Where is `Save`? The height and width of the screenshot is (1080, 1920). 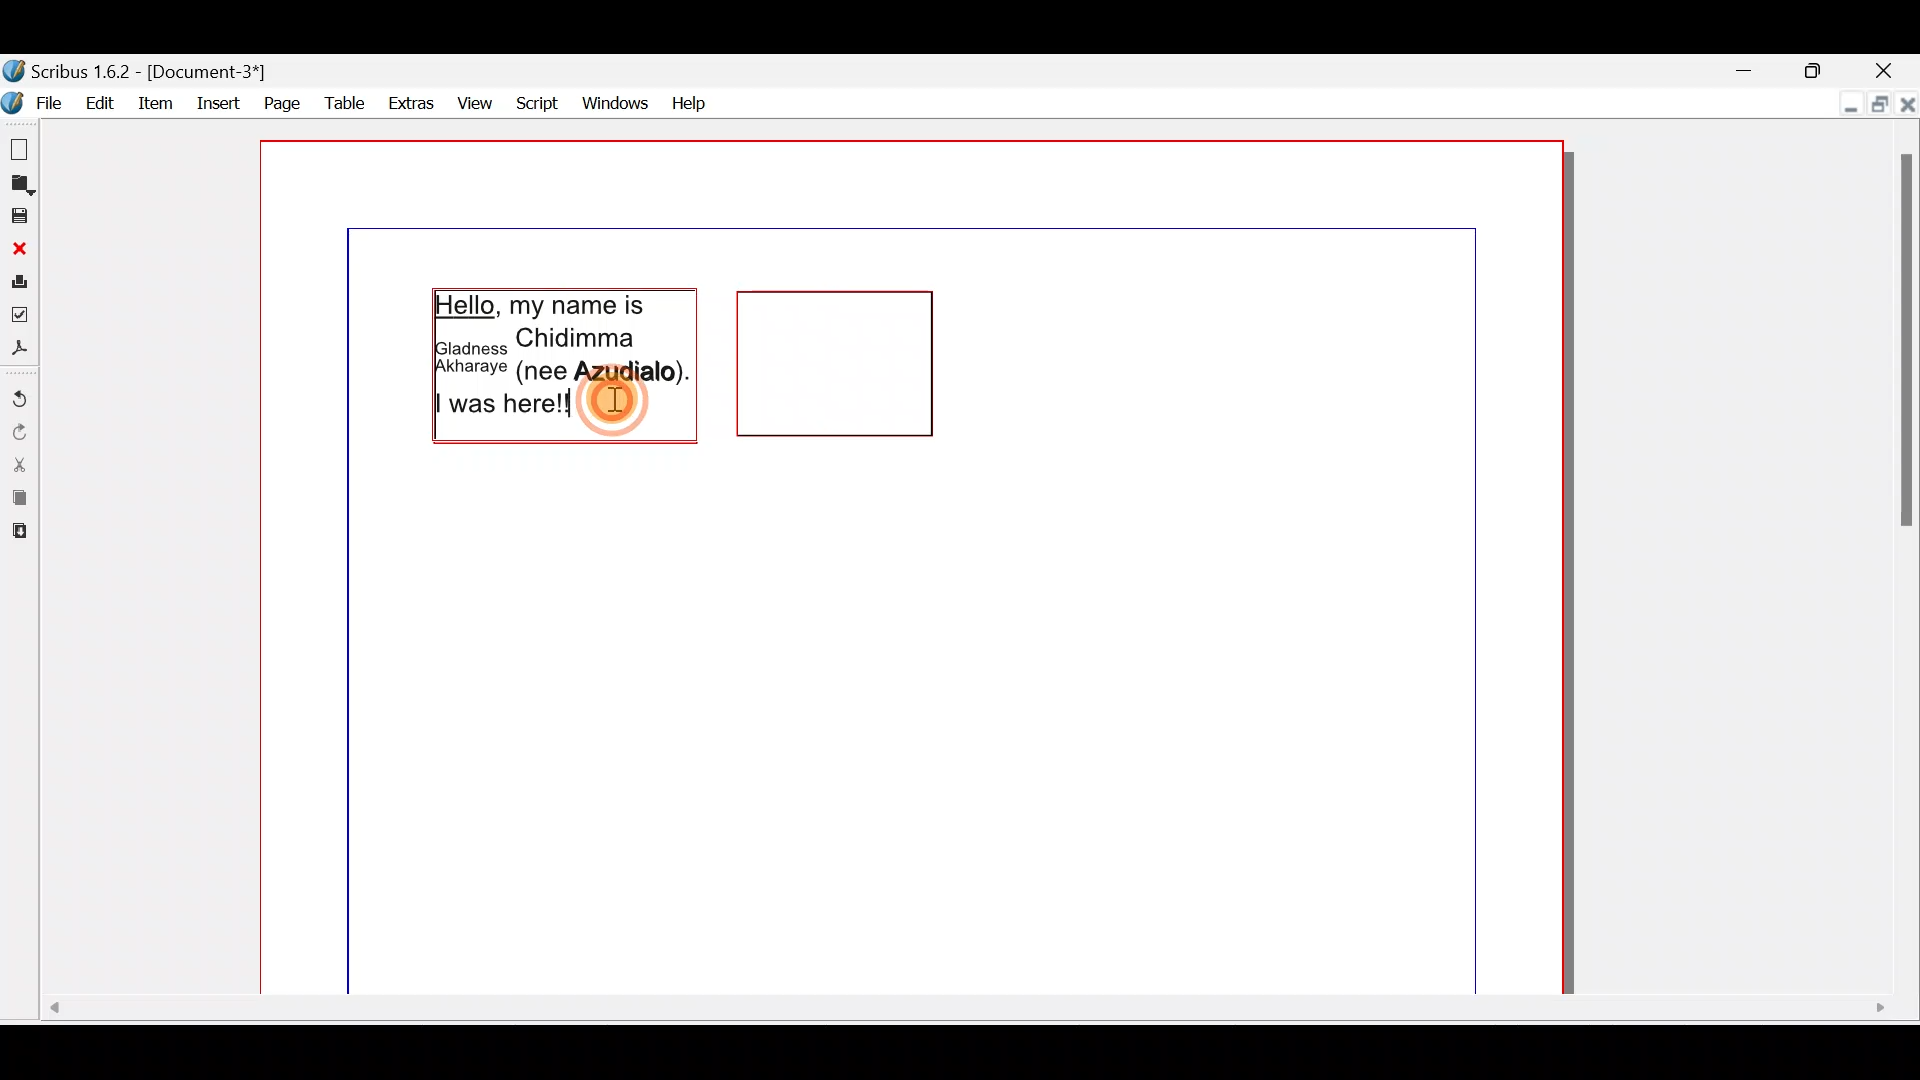
Save is located at coordinates (19, 215).